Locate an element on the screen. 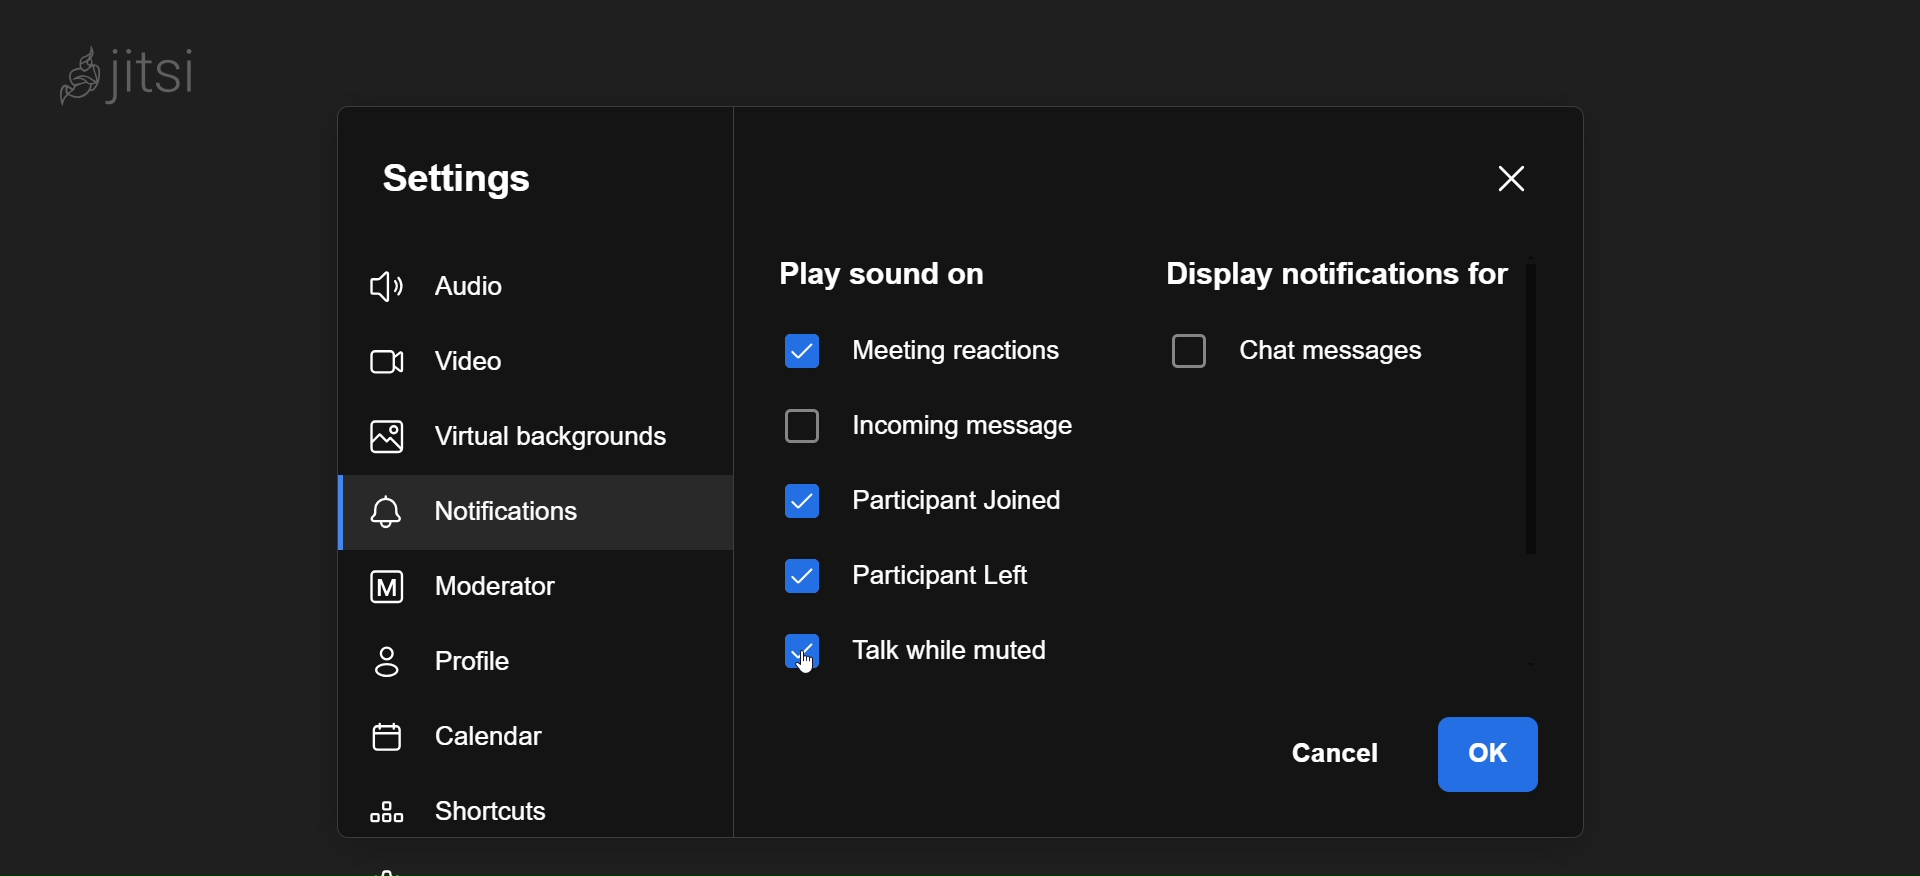 This screenshot has width=1920, height=876. participant joined is located at coordinates (934, 493).